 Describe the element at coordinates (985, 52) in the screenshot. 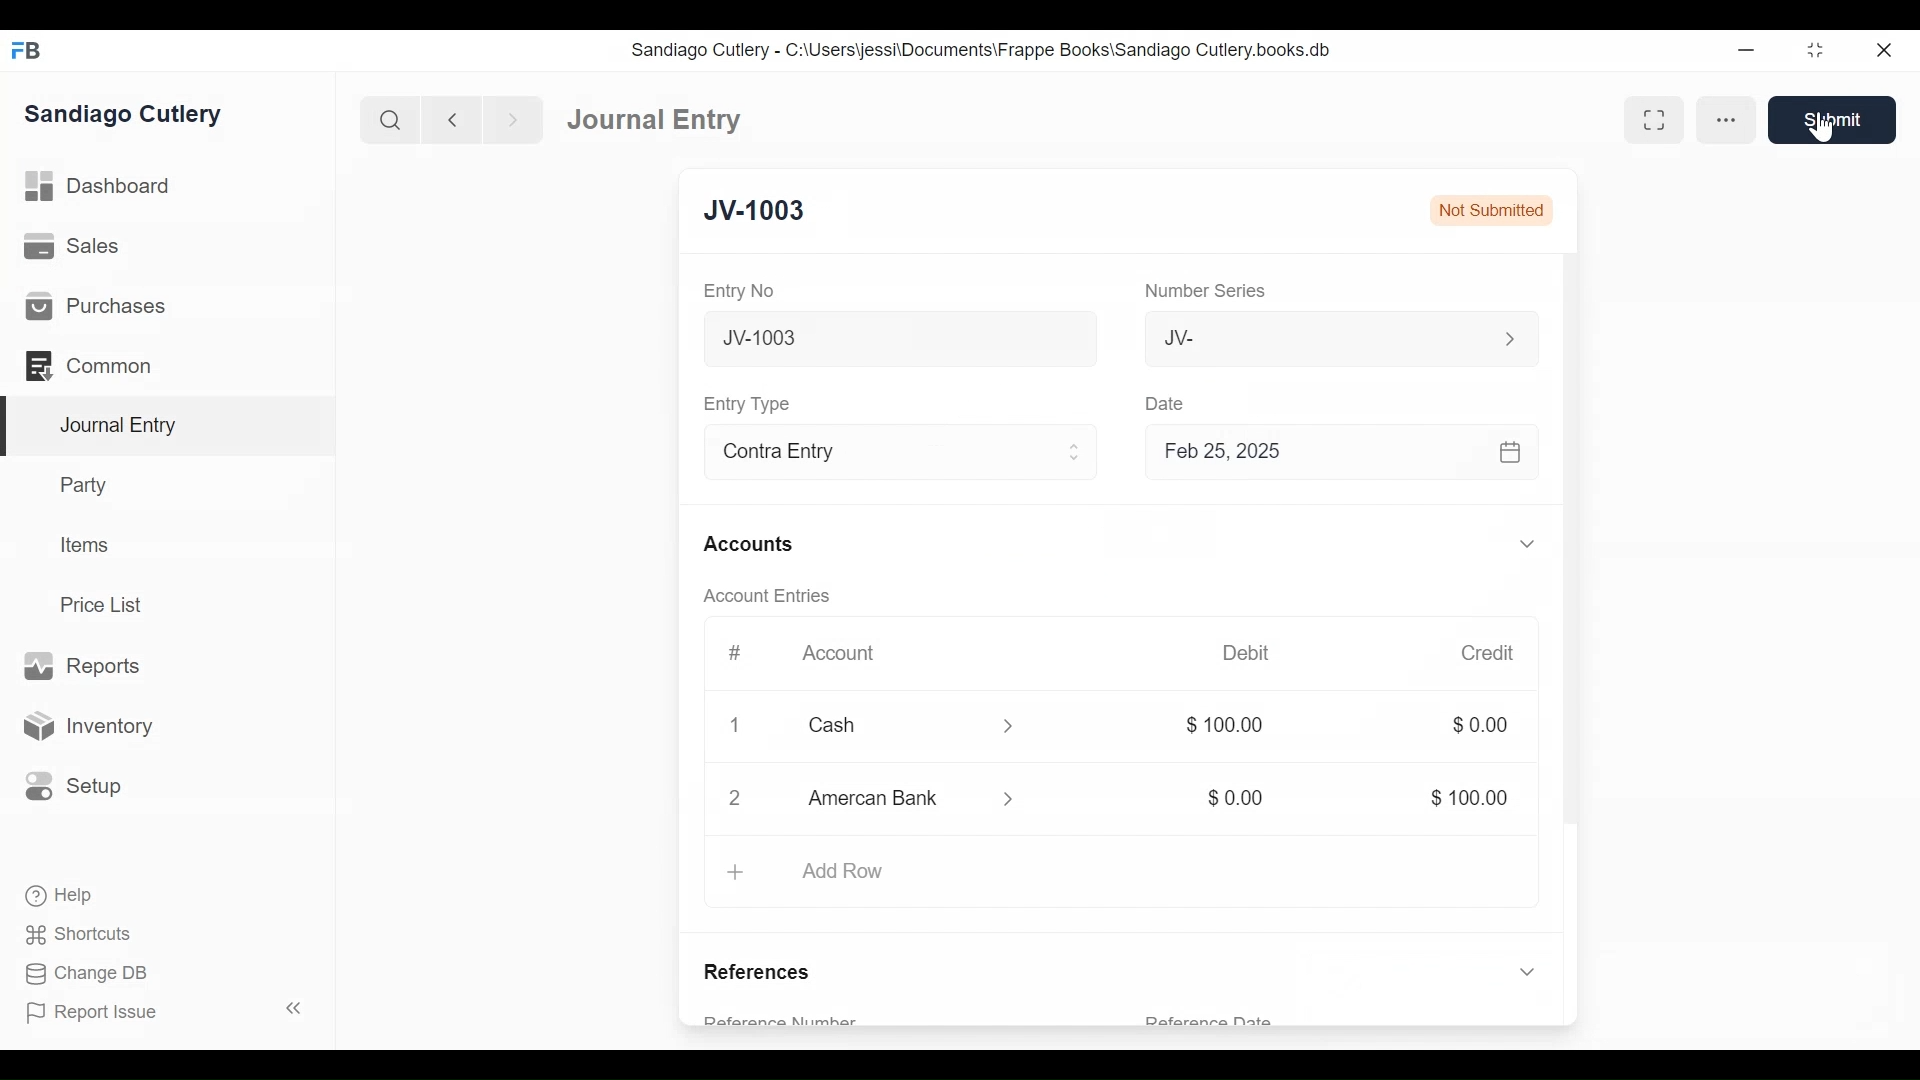

I see `Sandiago Cutlery - C:\Users\jessi\Documents\Frappe Books\Sandiago Cutlery.books.db` at that location.